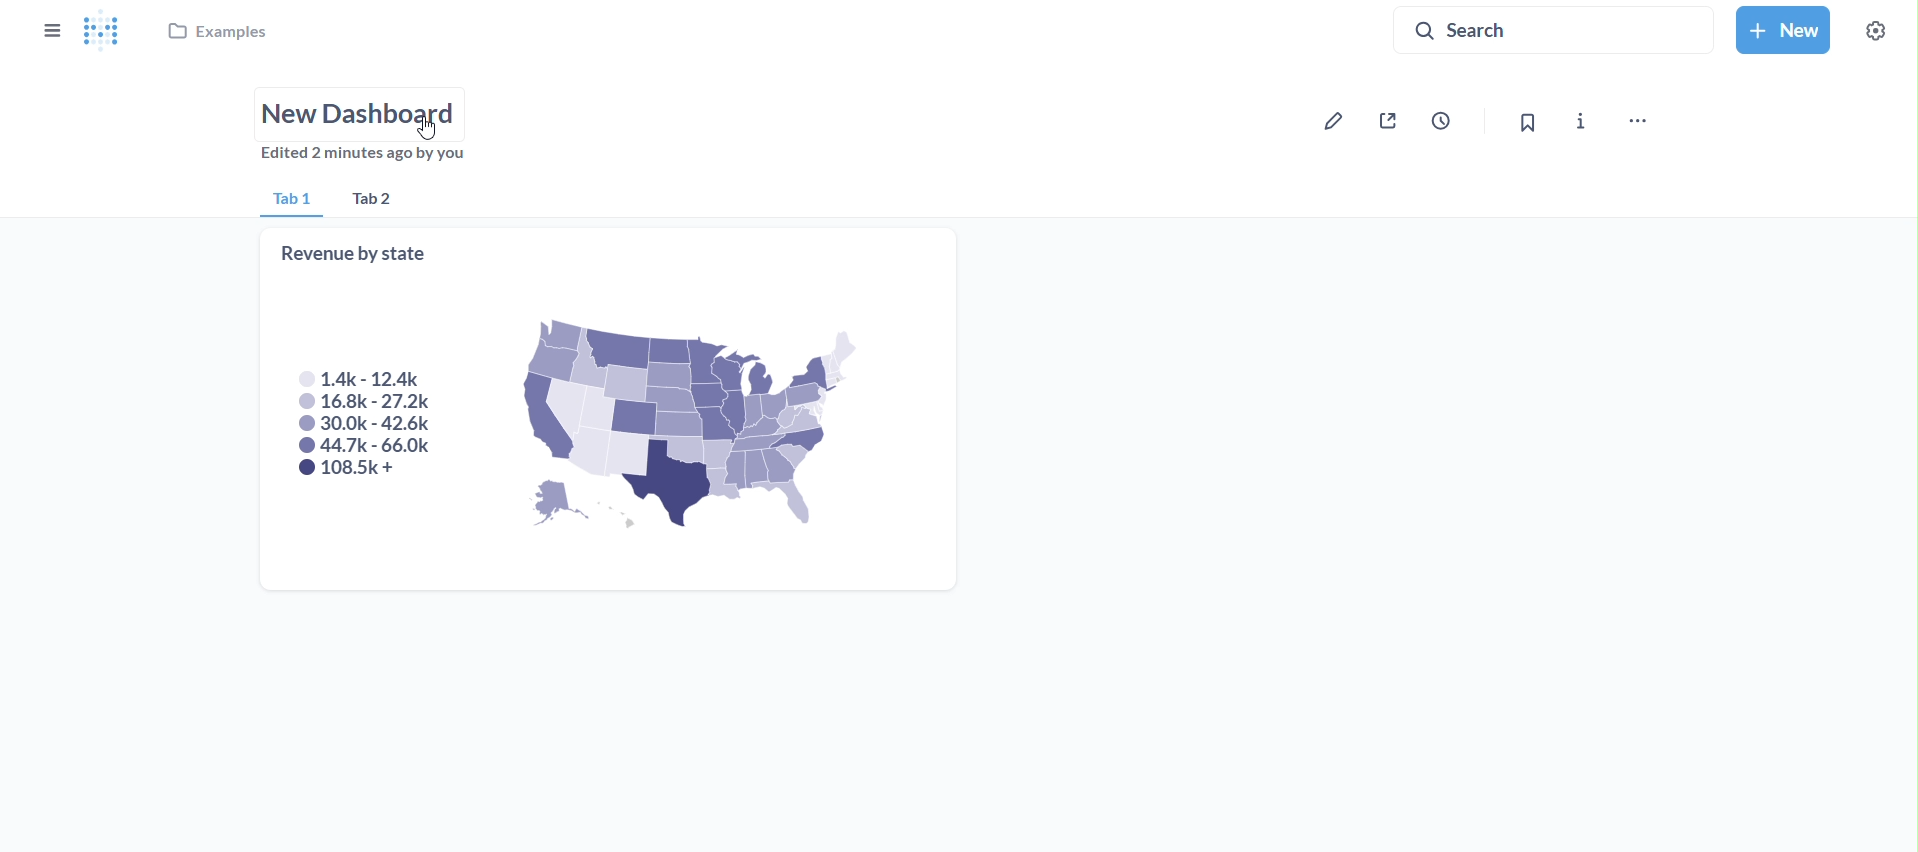 The image size is (1918, 852). I want to click on sharing, so click(1393, 121).